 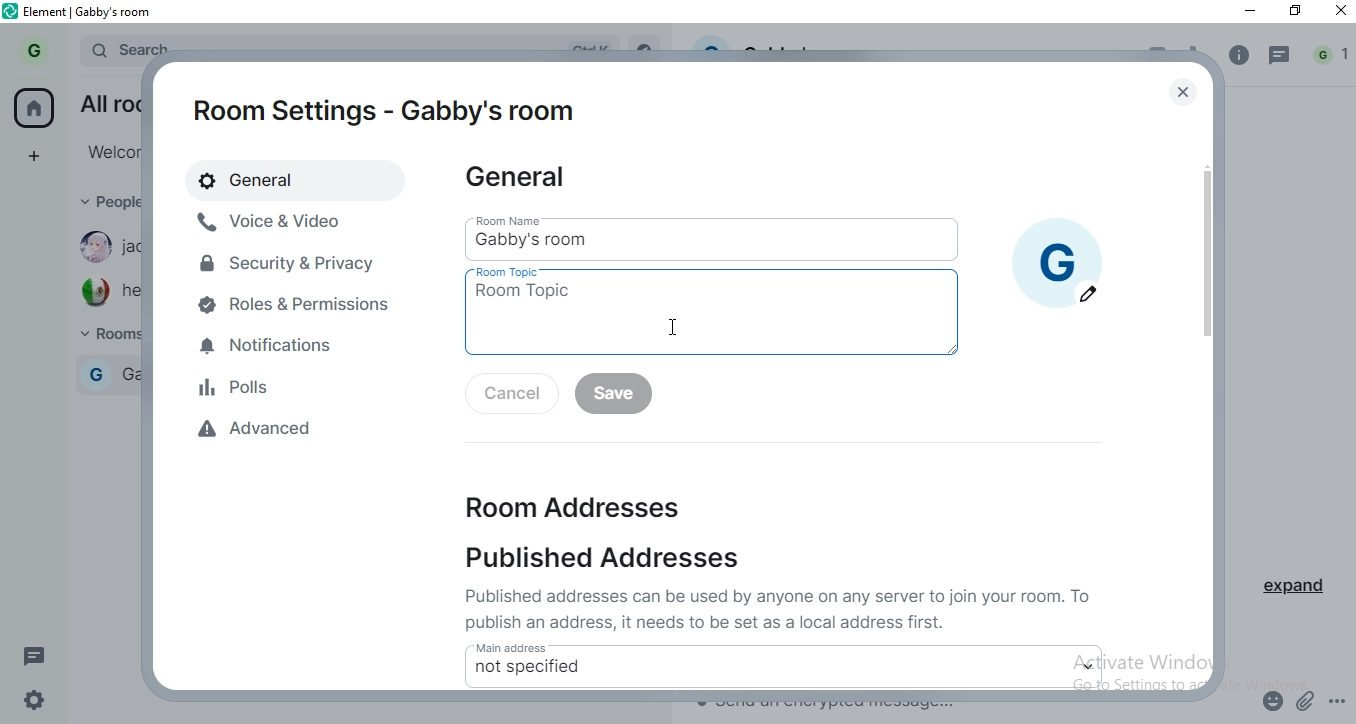 I want to click on gabby's room, so click(x=591, y=240).